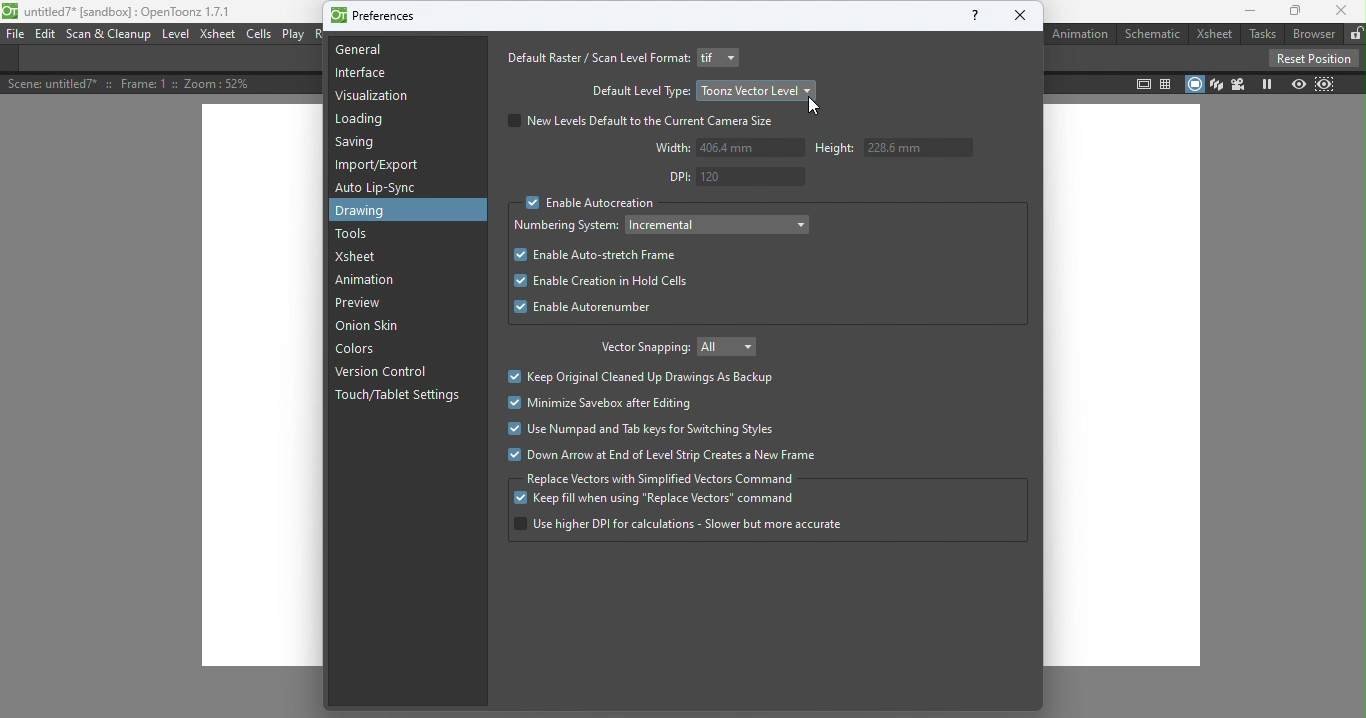 This screenshot has height=718, width=1366. What do you see at coordinates (386, 212) in the screenshot?
I see `Drawing` at bounding box center [386, 212].